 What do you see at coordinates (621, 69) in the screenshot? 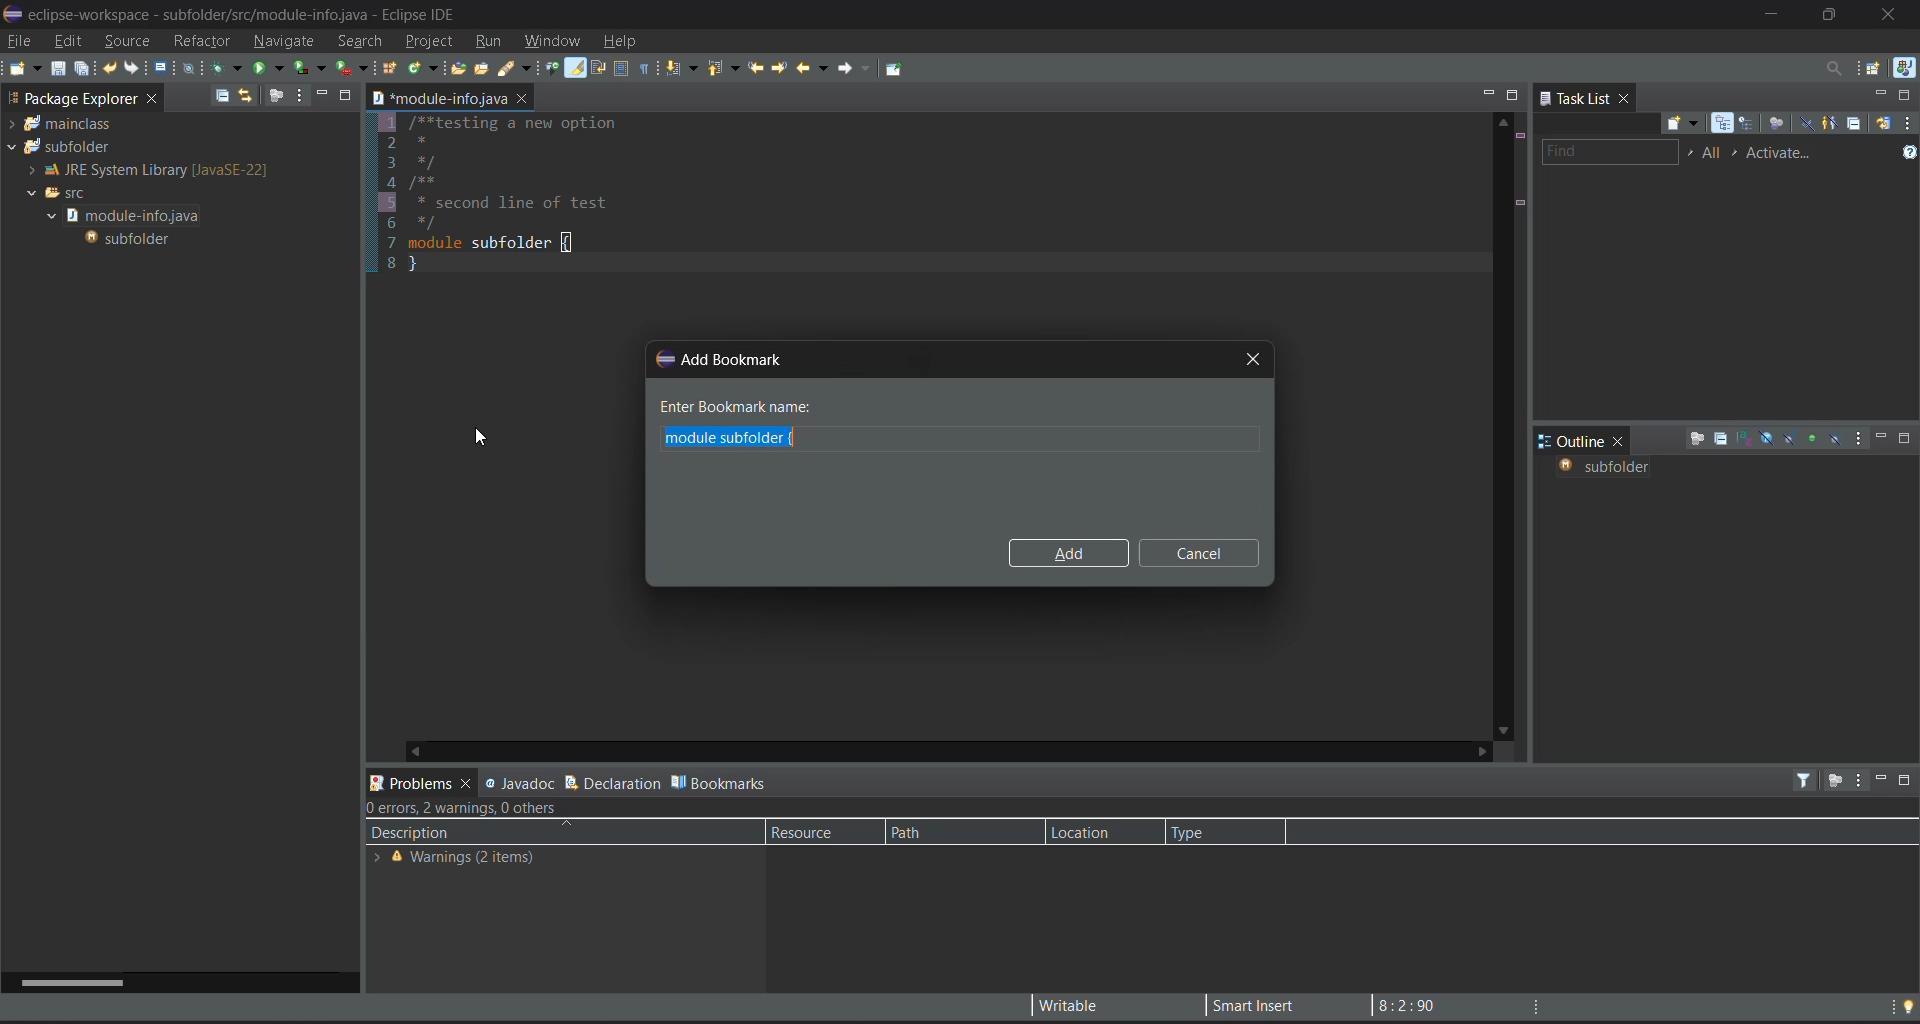
I see `toggle block selection mode ` at bounding box center [621, 69].